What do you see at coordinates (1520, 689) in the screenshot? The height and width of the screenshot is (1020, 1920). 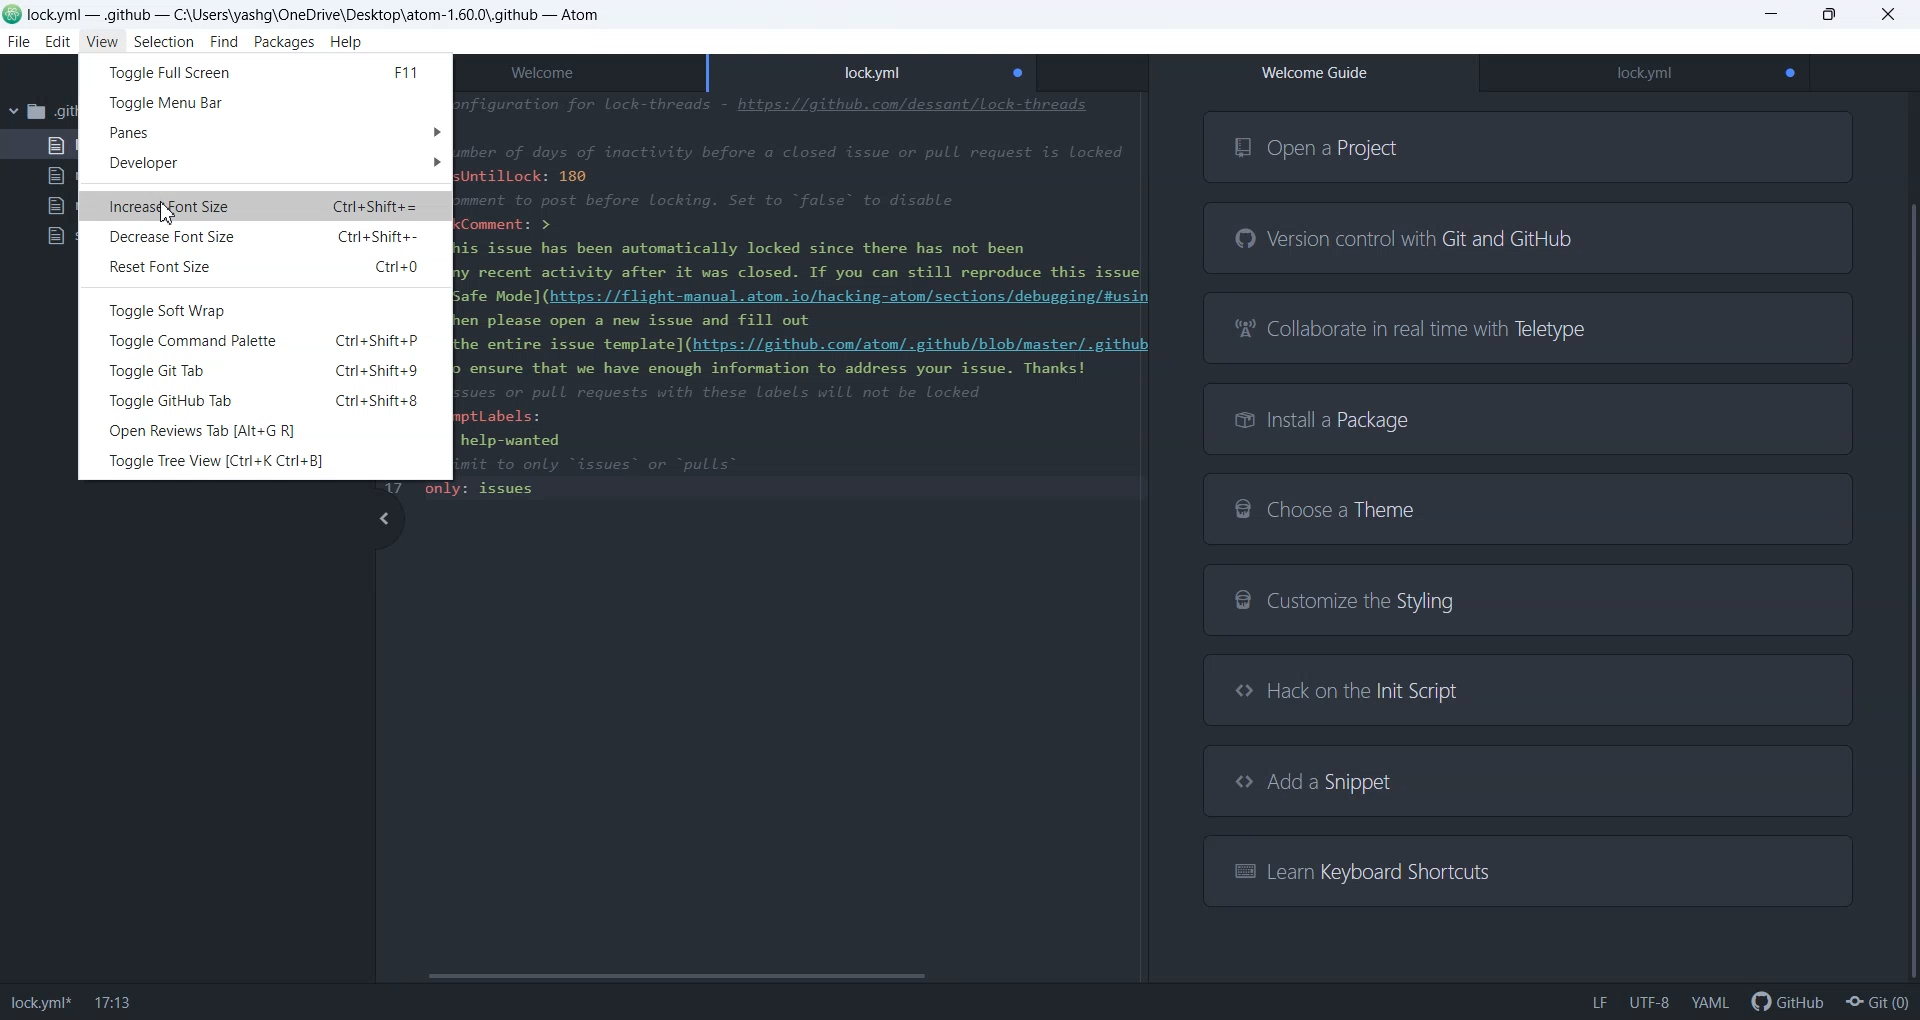 I see `Hack on the Init Script` at bounding box center [1520, 689].